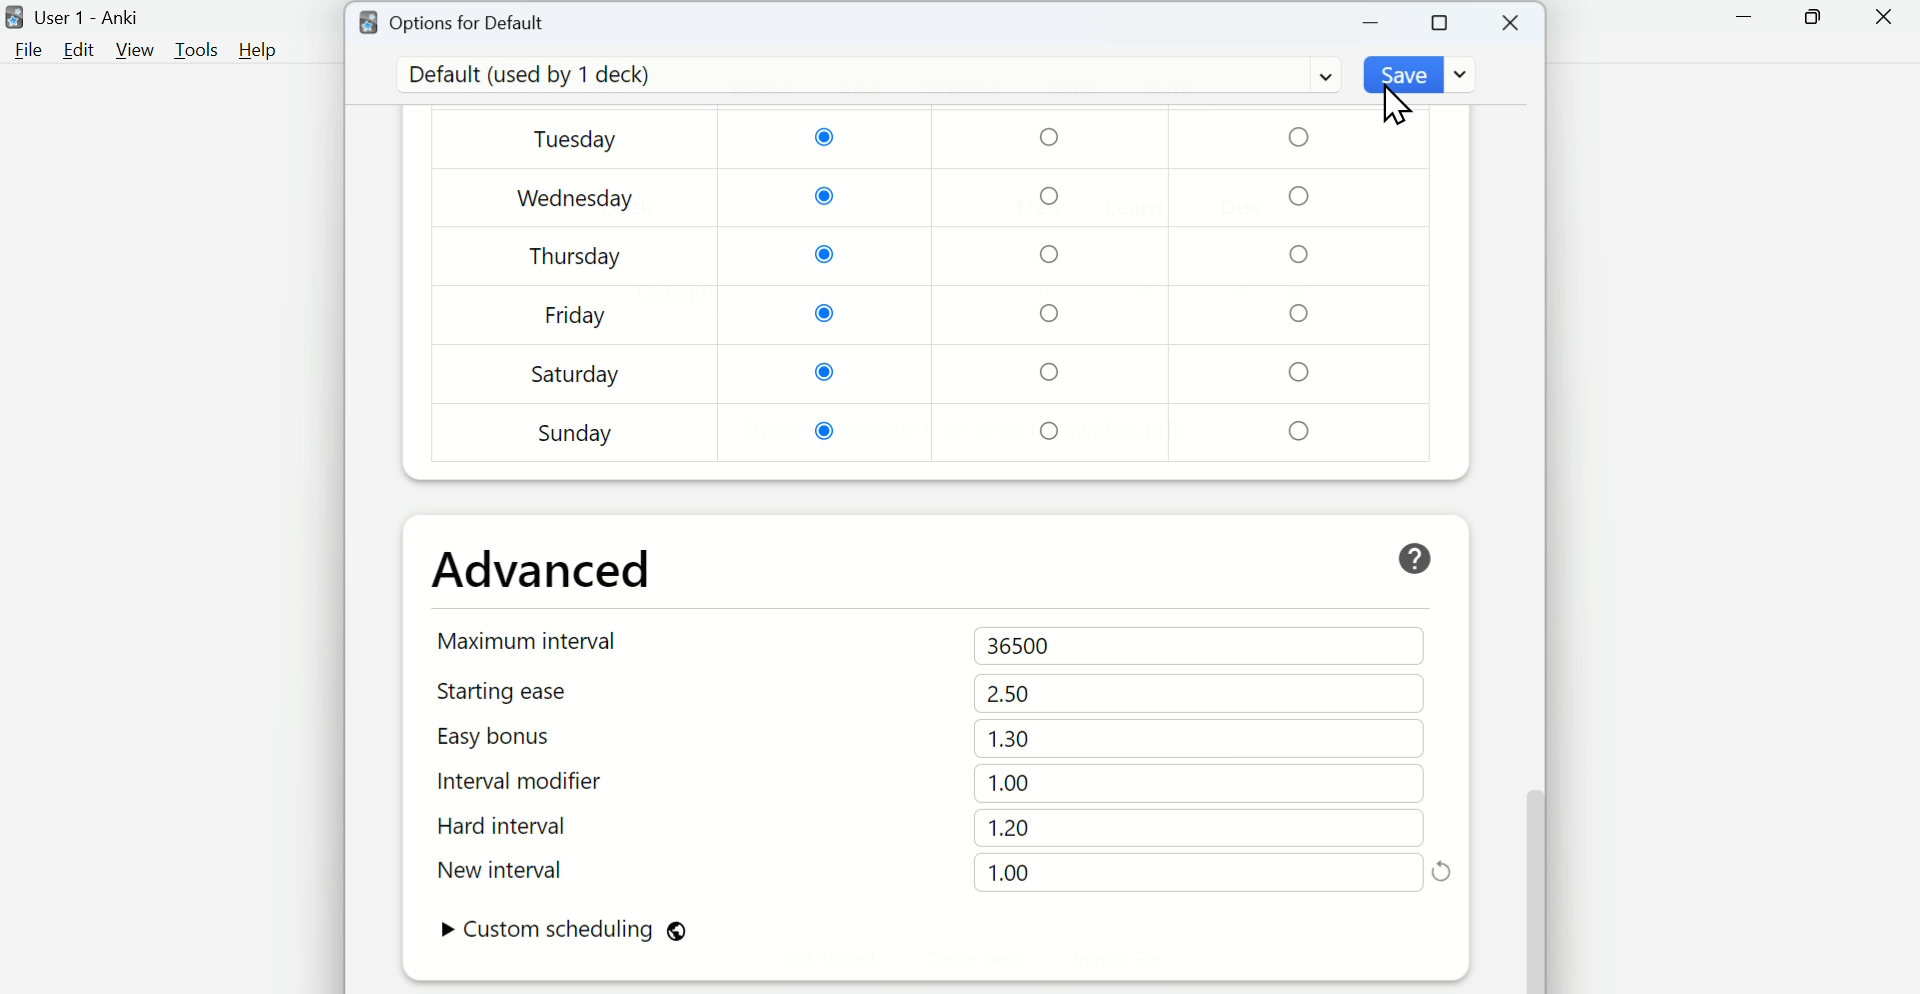  What do you see at coordinates (543, 570) in the screenshot?
I see `Advanced` at bounding box center [543, 570].